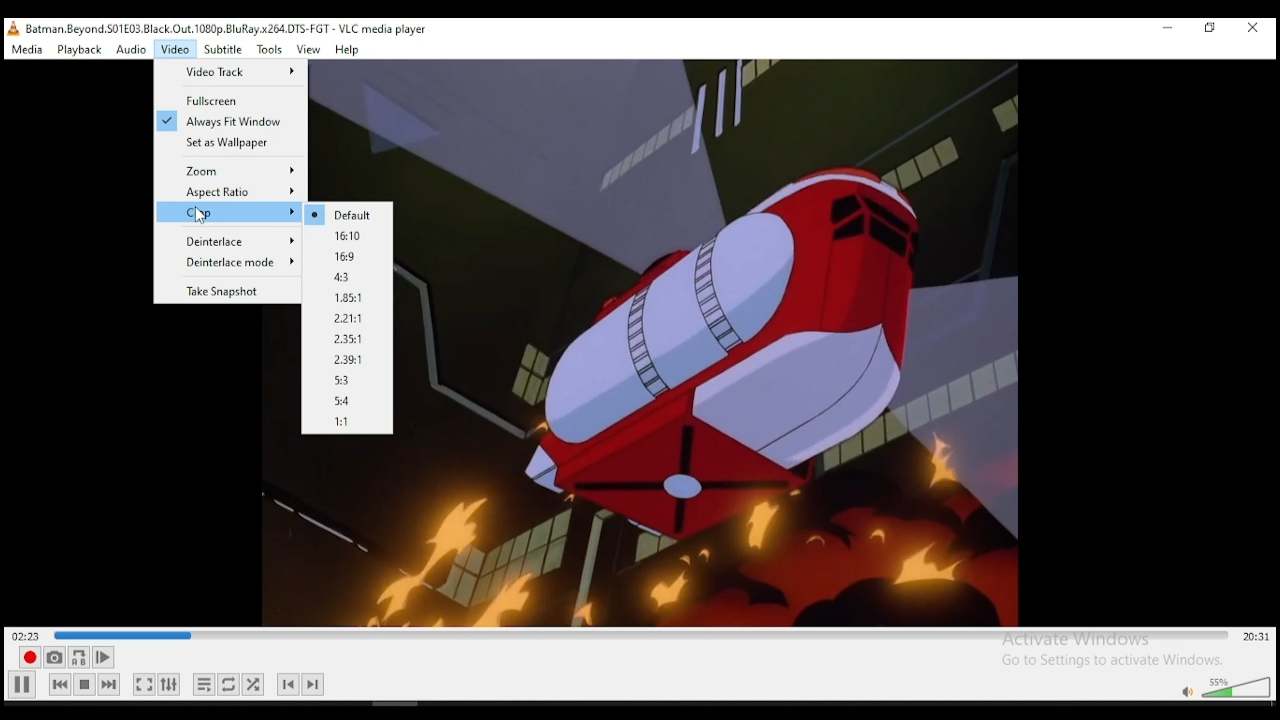 The image size is (1280, 720). Describe the element at coordinates (177, 49) in the screenshot. I see `video` at that location.